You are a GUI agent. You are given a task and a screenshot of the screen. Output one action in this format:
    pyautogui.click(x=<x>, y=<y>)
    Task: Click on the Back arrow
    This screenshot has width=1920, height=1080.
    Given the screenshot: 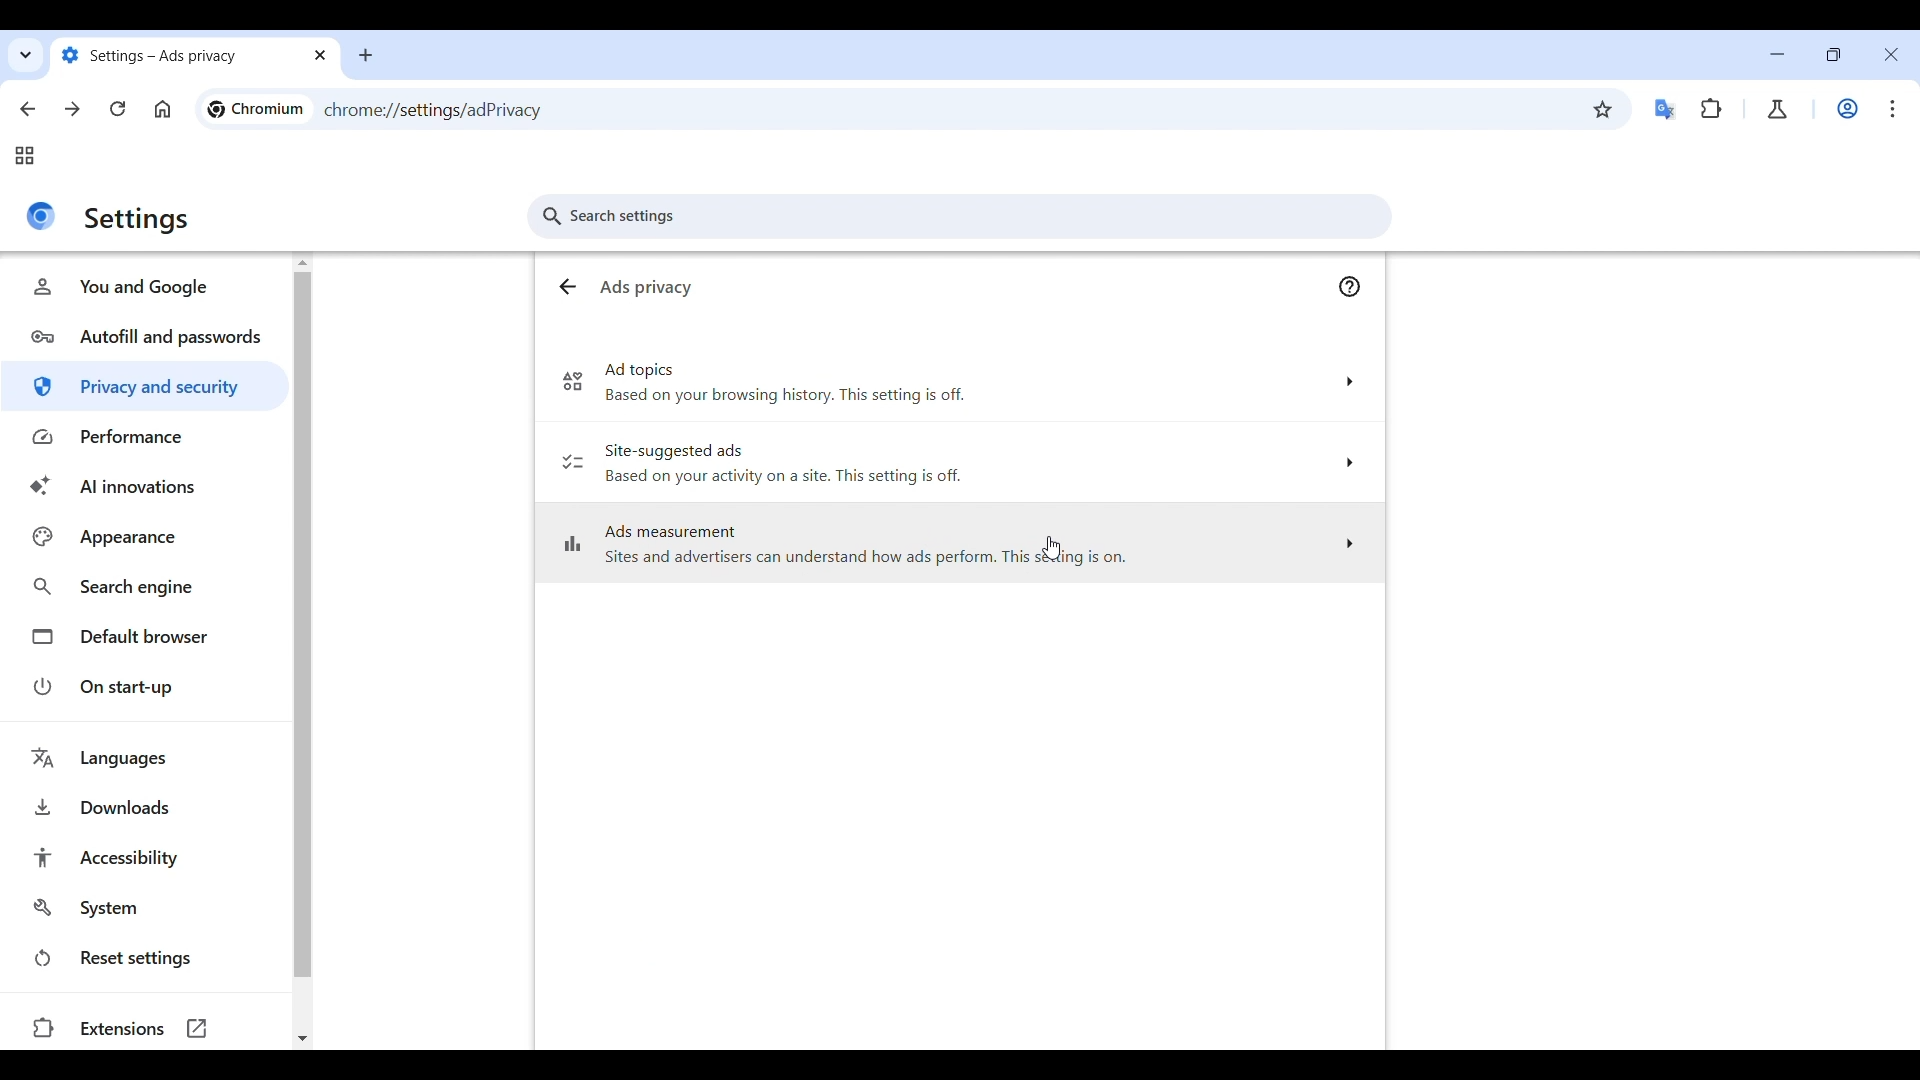 What is the action you would take?
    pyautogui.click(x=566, y=289)
    